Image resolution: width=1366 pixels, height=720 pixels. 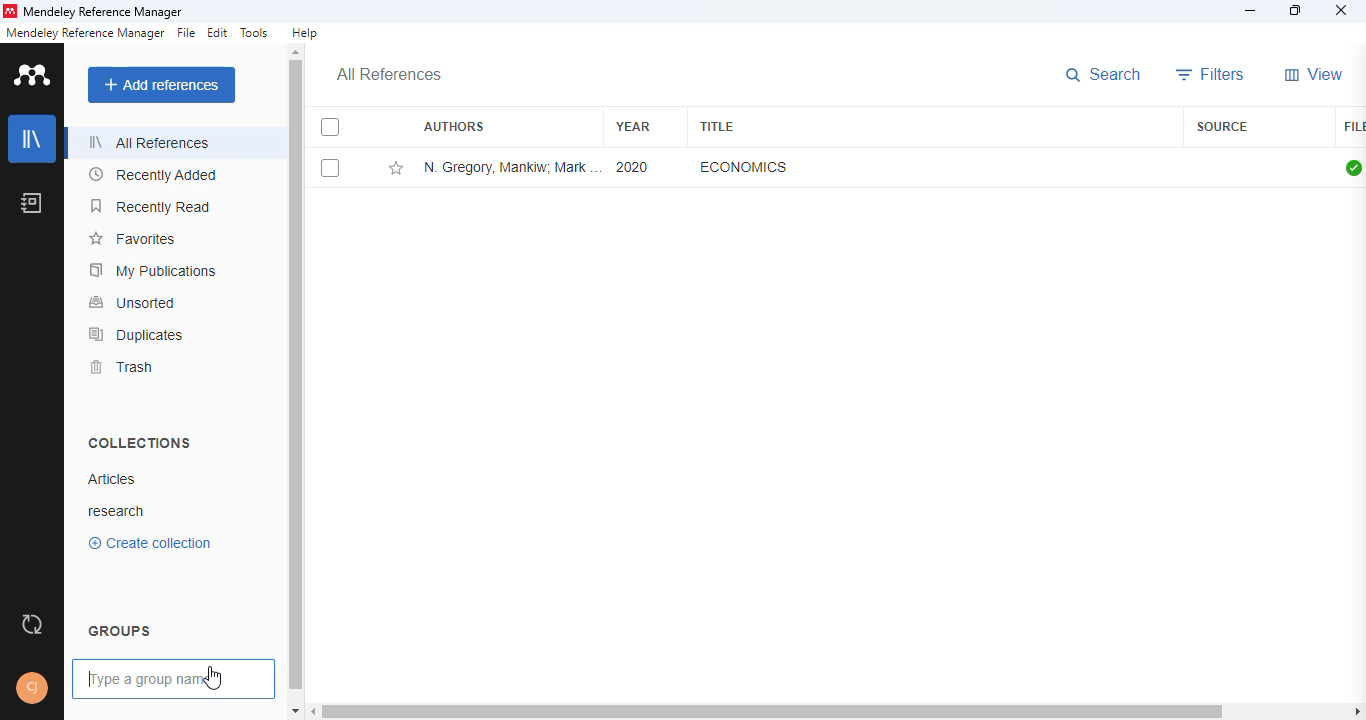 What do you see at coordinates (1251, 11) in the screenshot?
I see `minimize` at bounding box center [1251, 11].